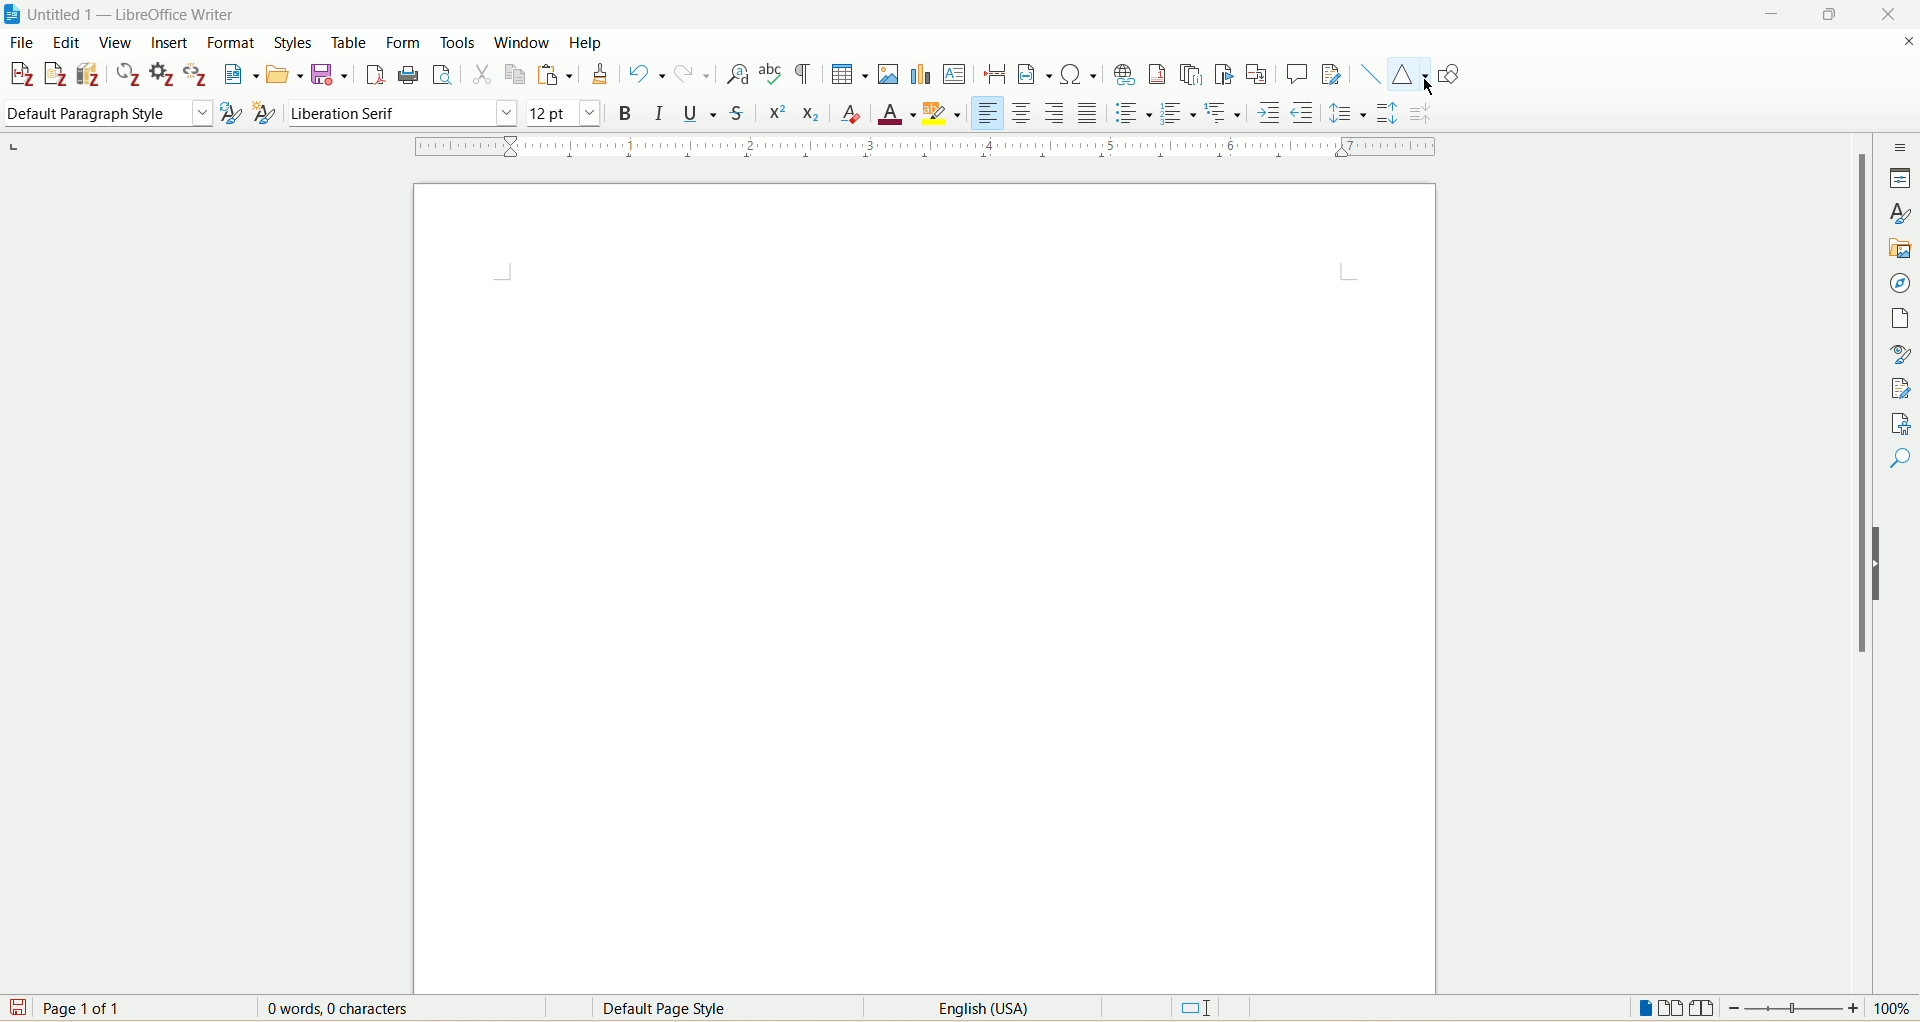 The image size is (1920, 1022). Describe the element at coordinates (351, 1008) in the screenshot. I see `0 words 0 characters` at that location.